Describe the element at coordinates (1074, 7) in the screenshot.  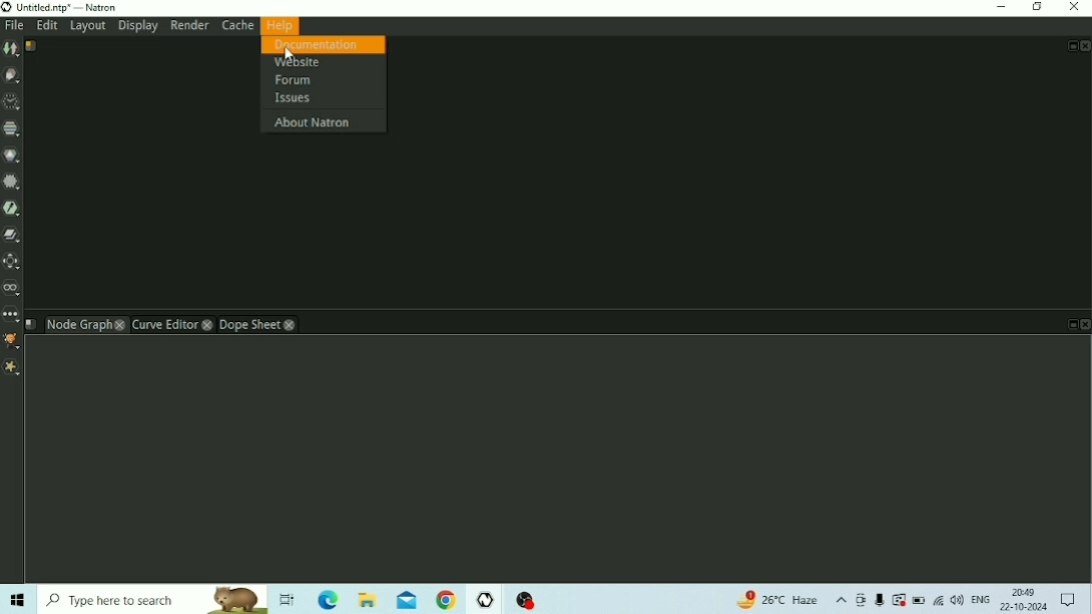
I see `Close` at that location.